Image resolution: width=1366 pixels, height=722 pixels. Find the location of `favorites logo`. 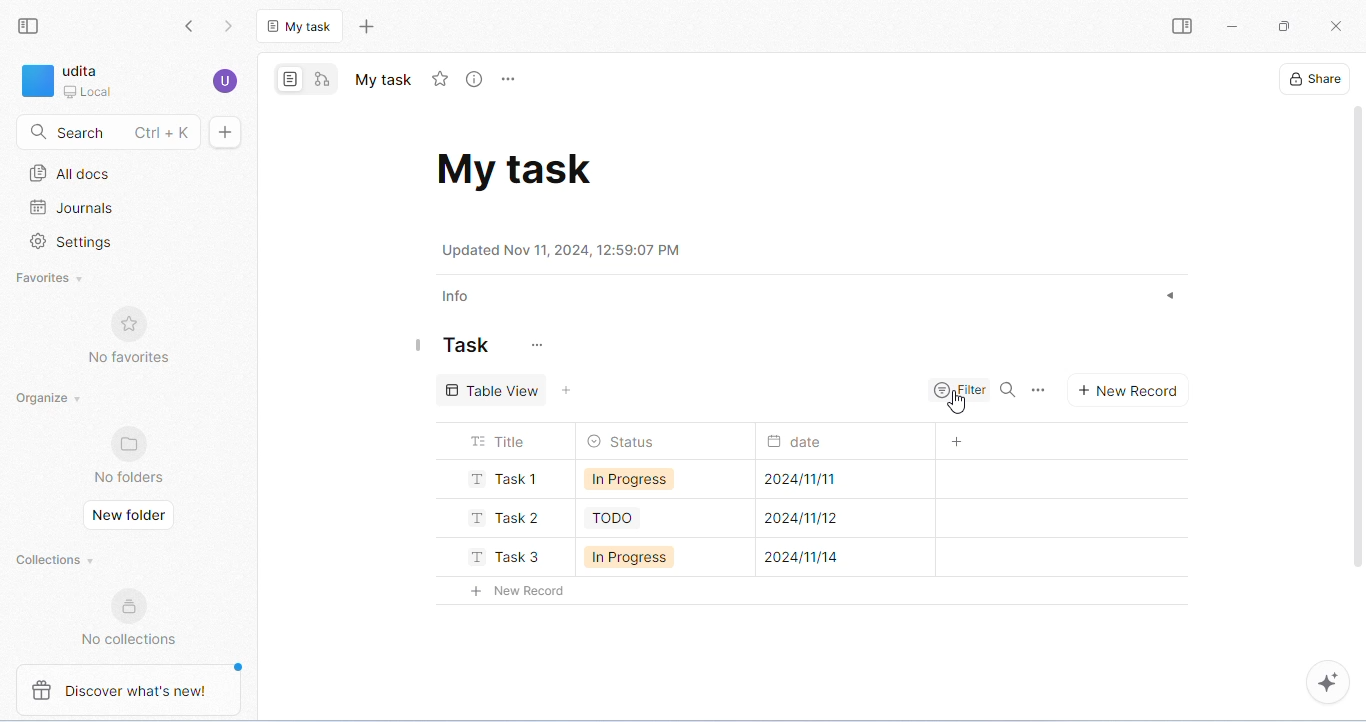

favorites logo is located at coordinates (133, 322).